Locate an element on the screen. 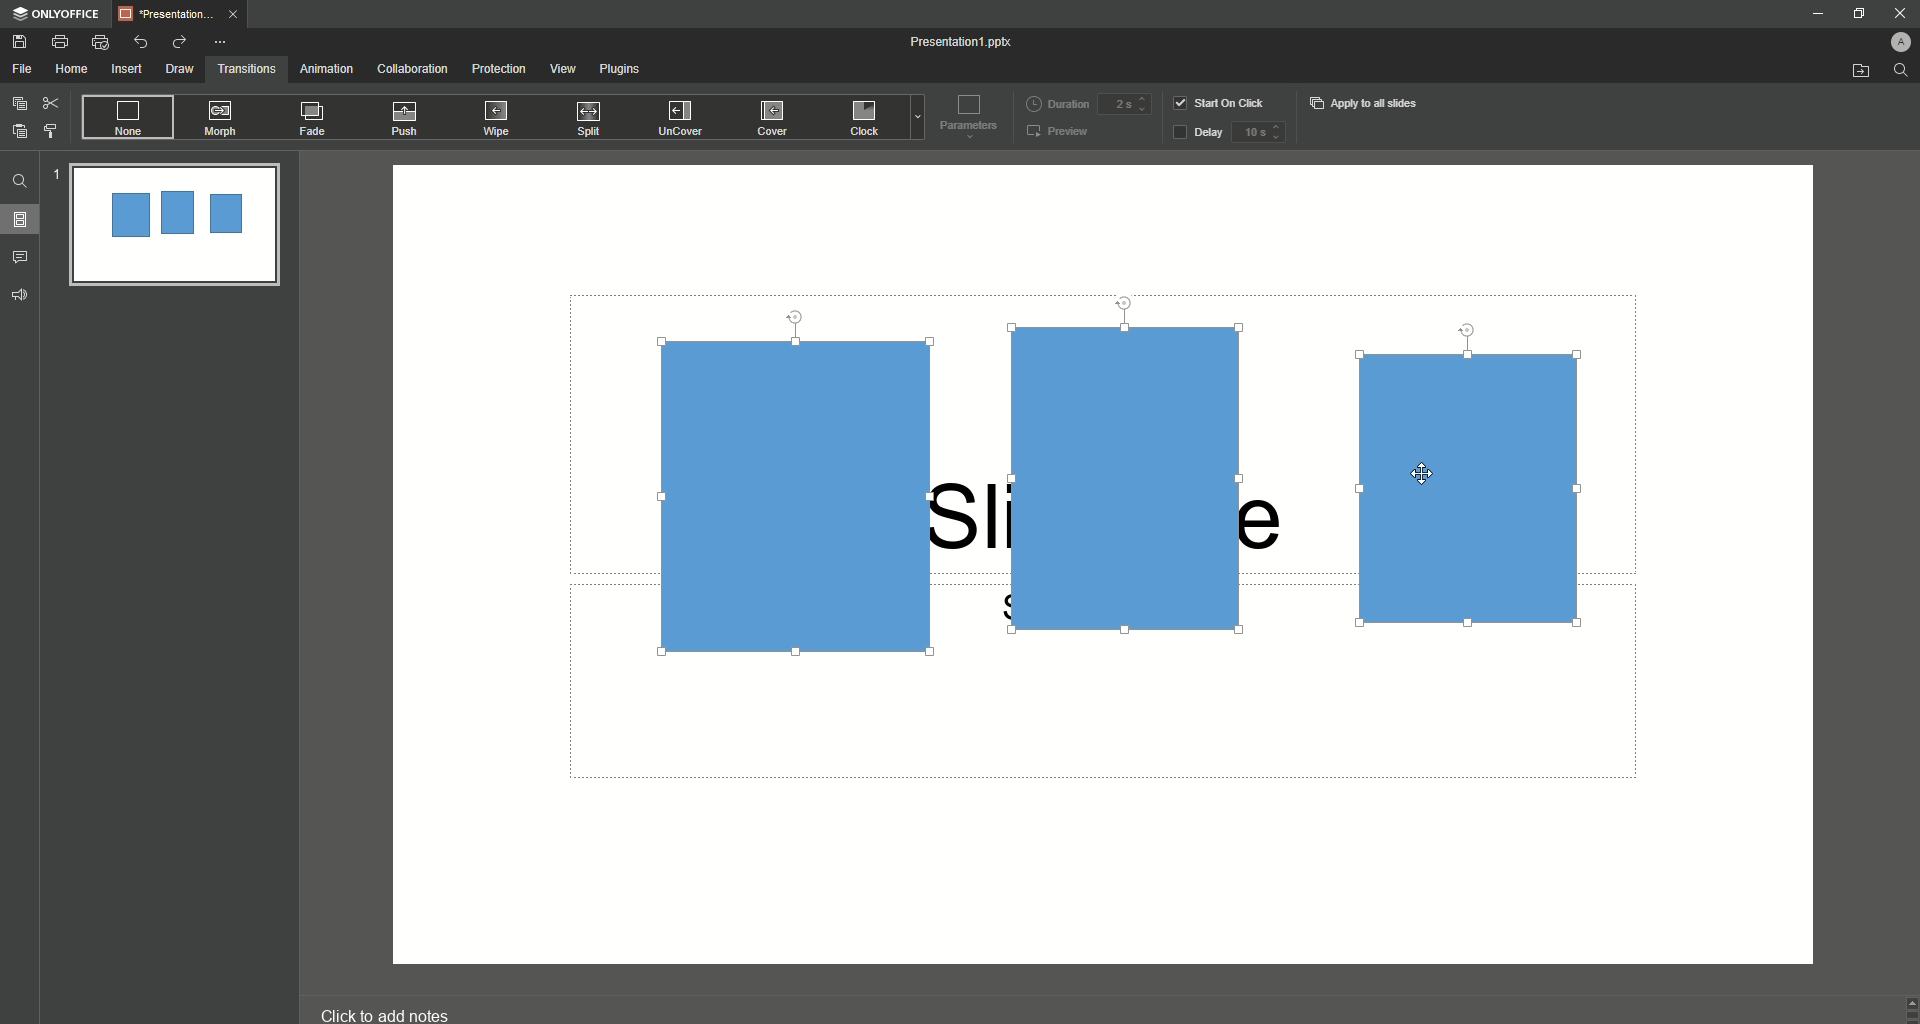 The image size is (1920, 1024). Close is located at coordinates (1891, 12).